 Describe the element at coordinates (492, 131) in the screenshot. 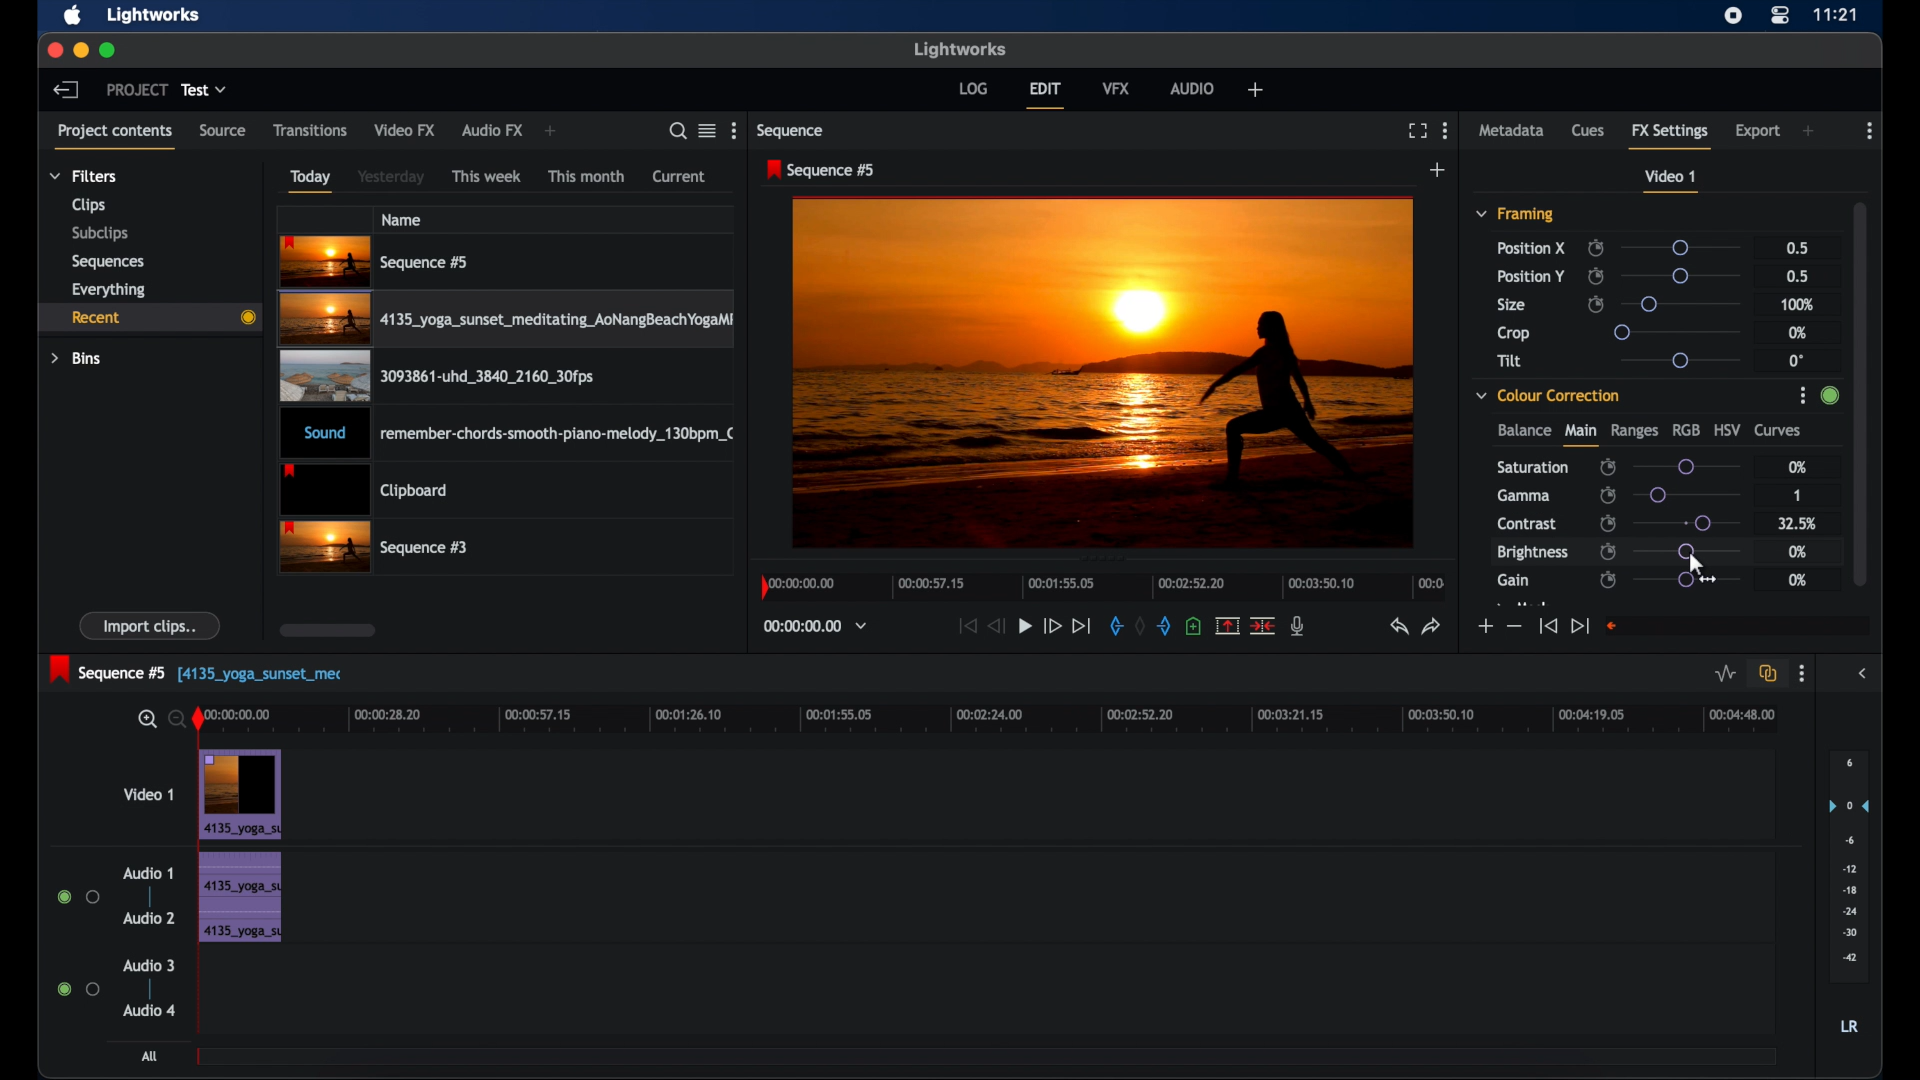

I see `audio fx` at that location.